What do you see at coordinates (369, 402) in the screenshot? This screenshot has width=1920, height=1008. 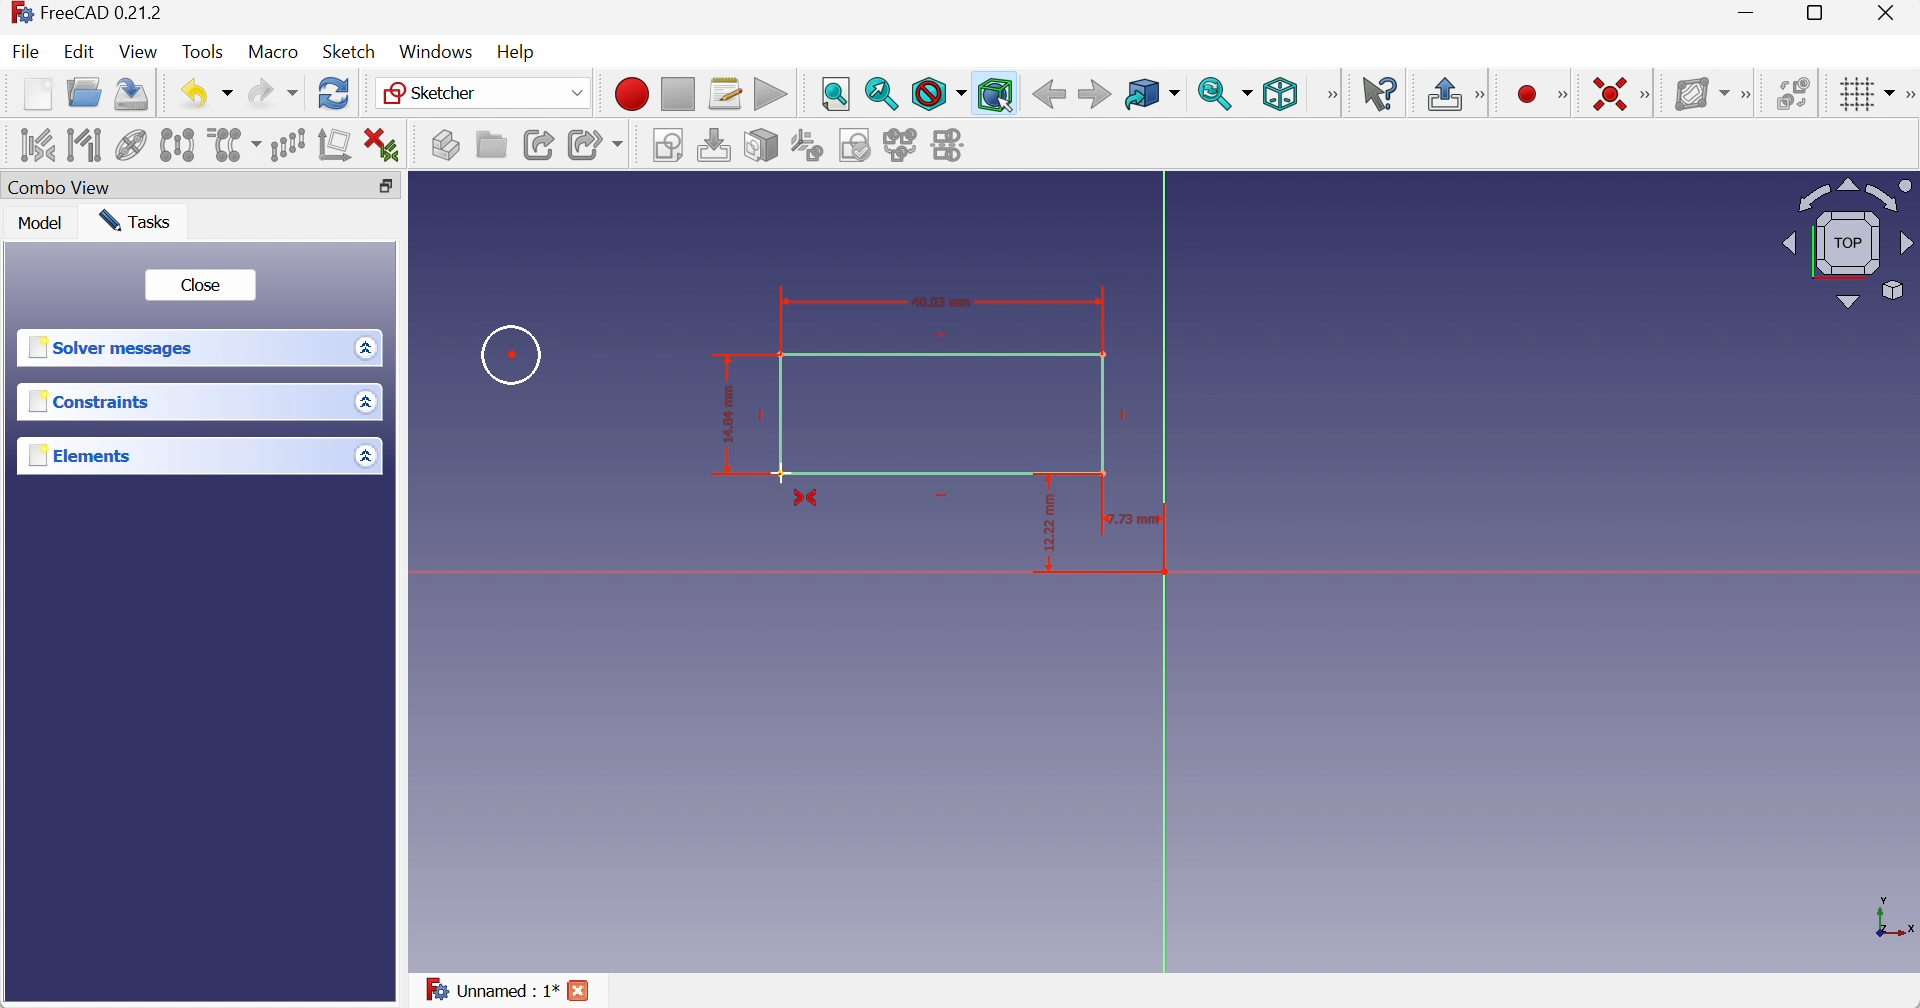 I see `Drop down` at bounding box center [369, 402].